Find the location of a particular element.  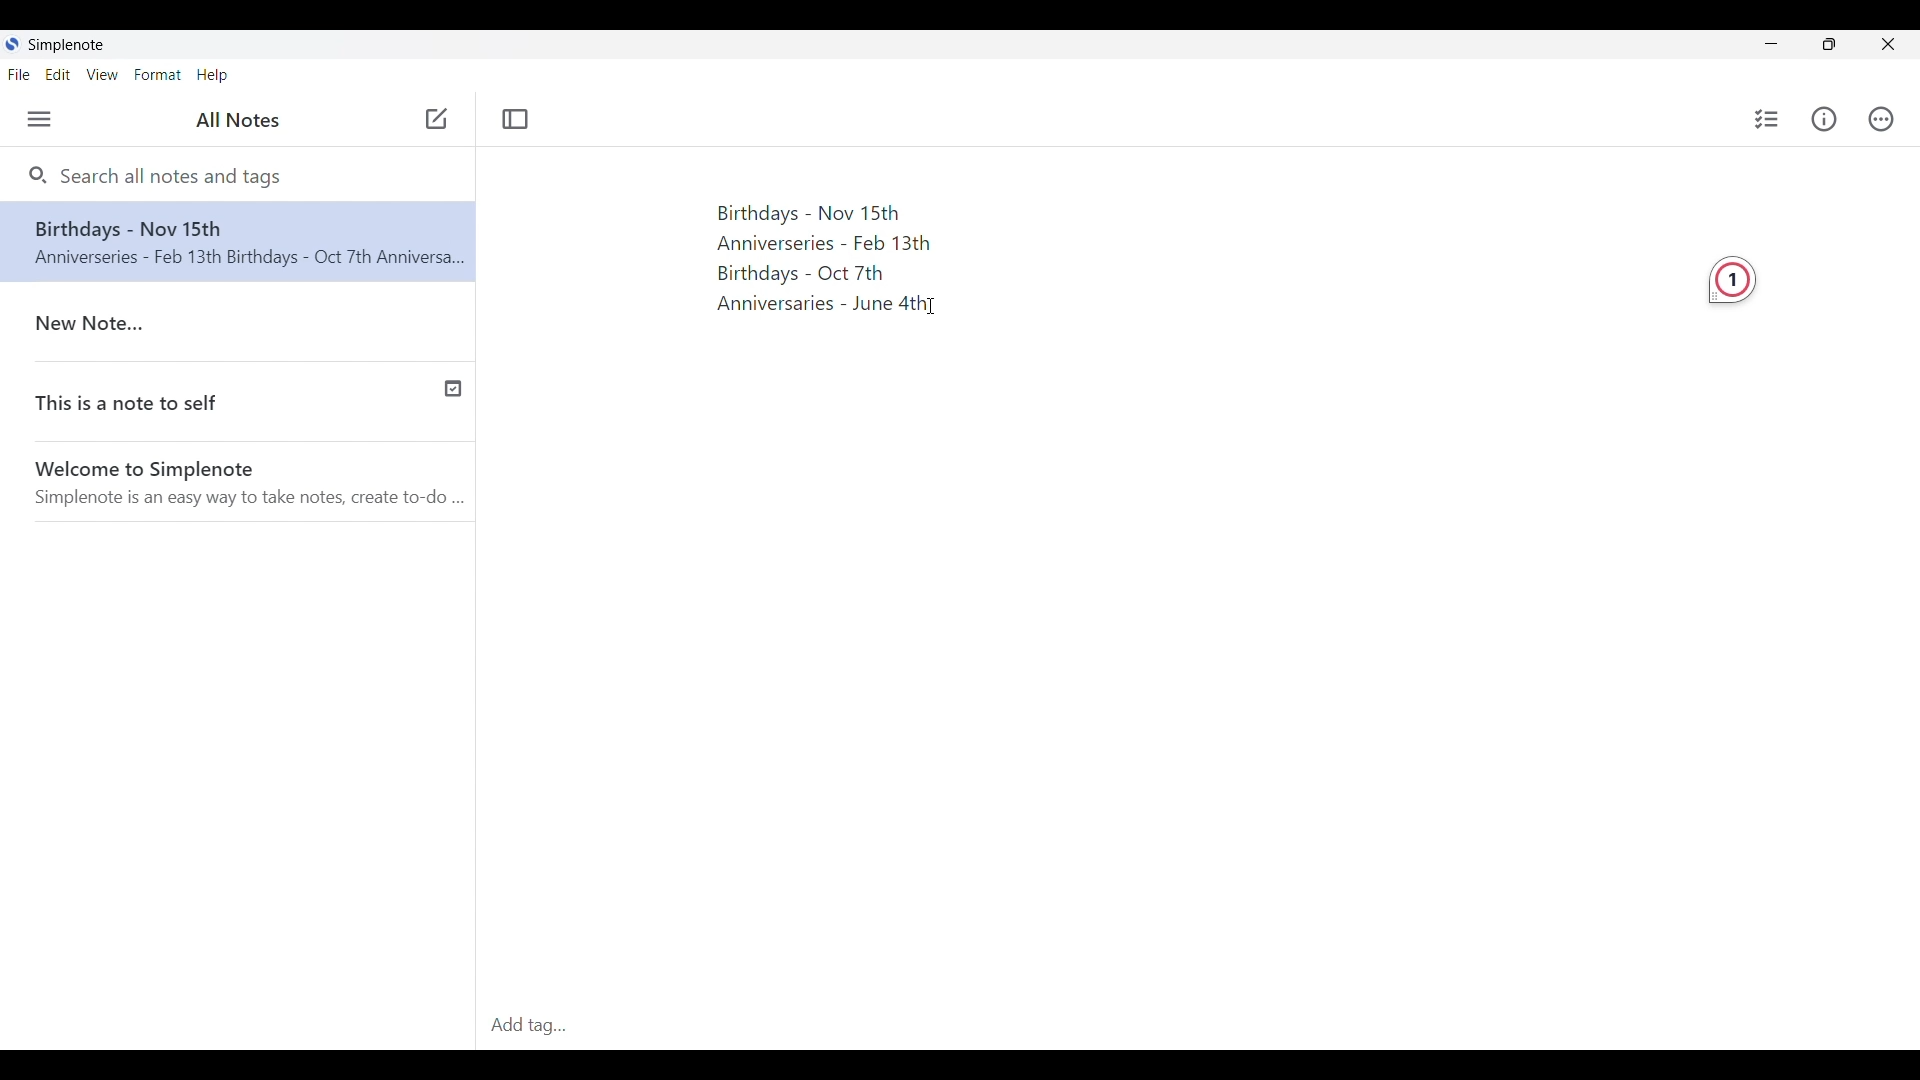

Add tag(Click to type in tag) is located at coordinates (1197, 1027).